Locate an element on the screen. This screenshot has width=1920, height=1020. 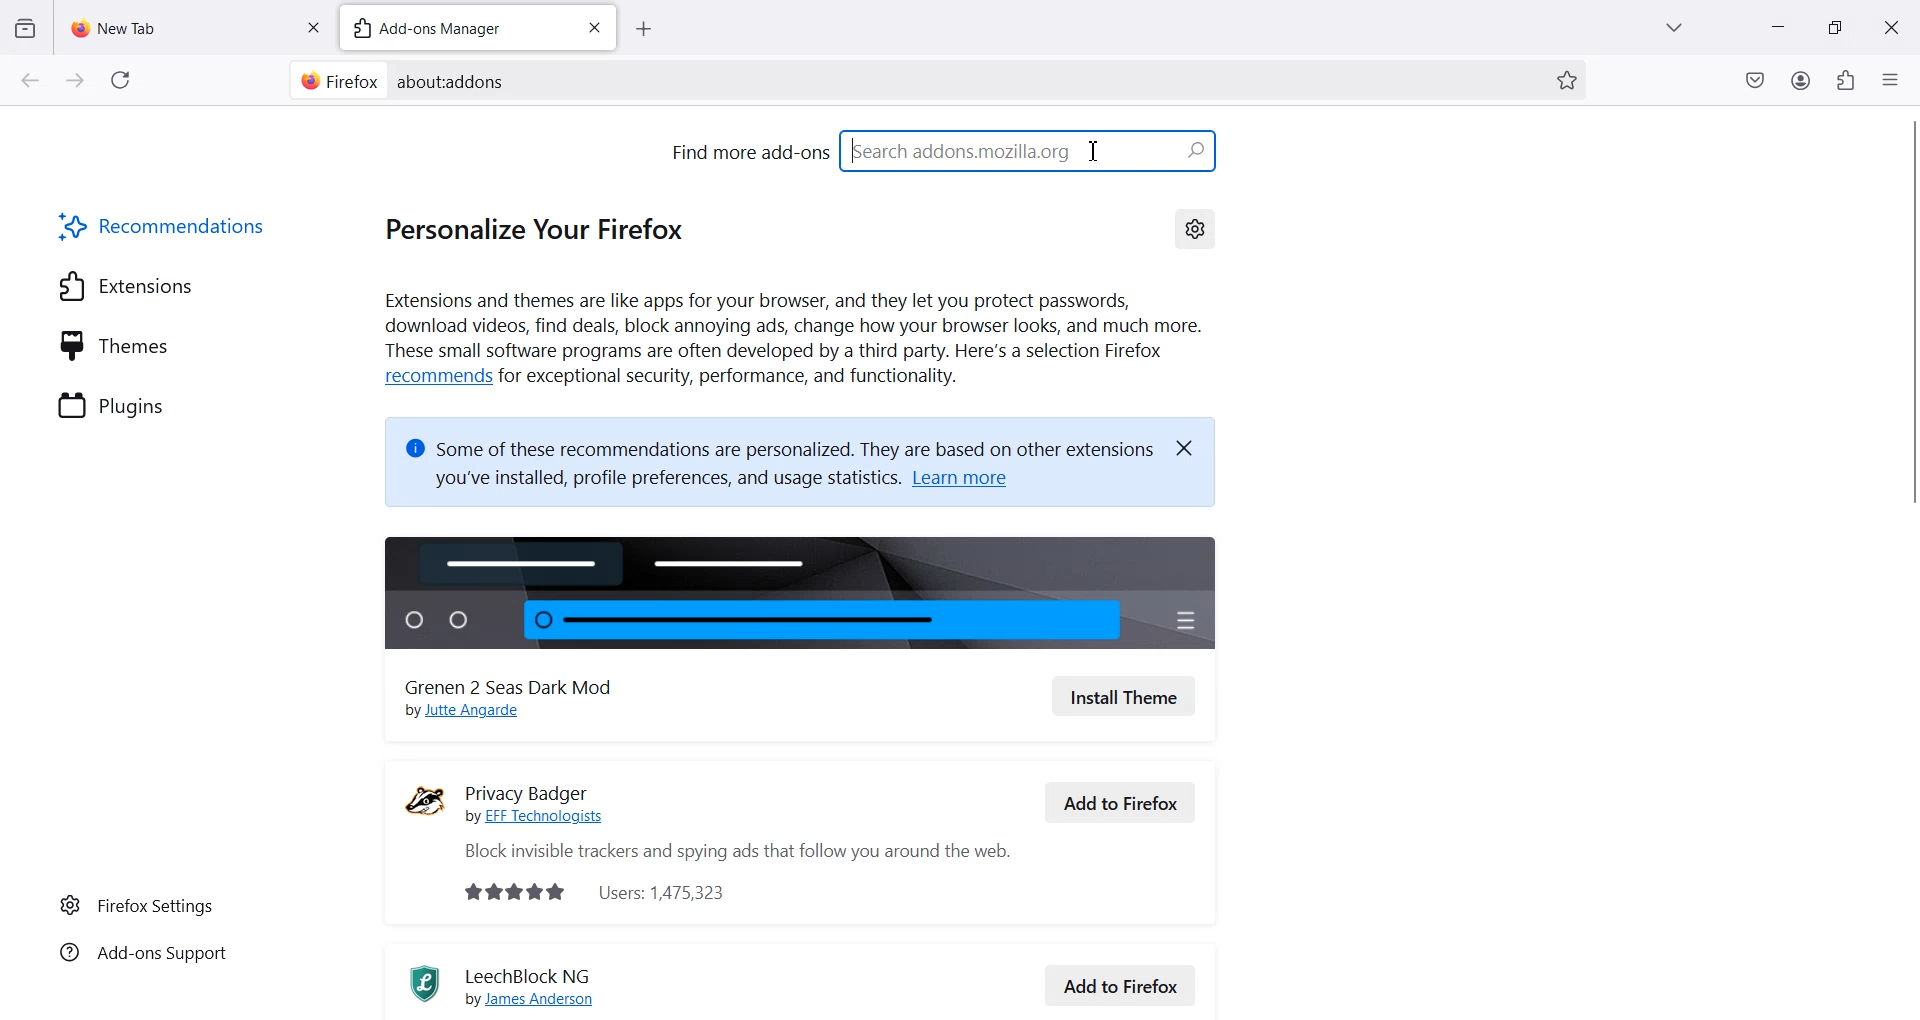
Open Application Menu is located at coordinates (1892, 75).